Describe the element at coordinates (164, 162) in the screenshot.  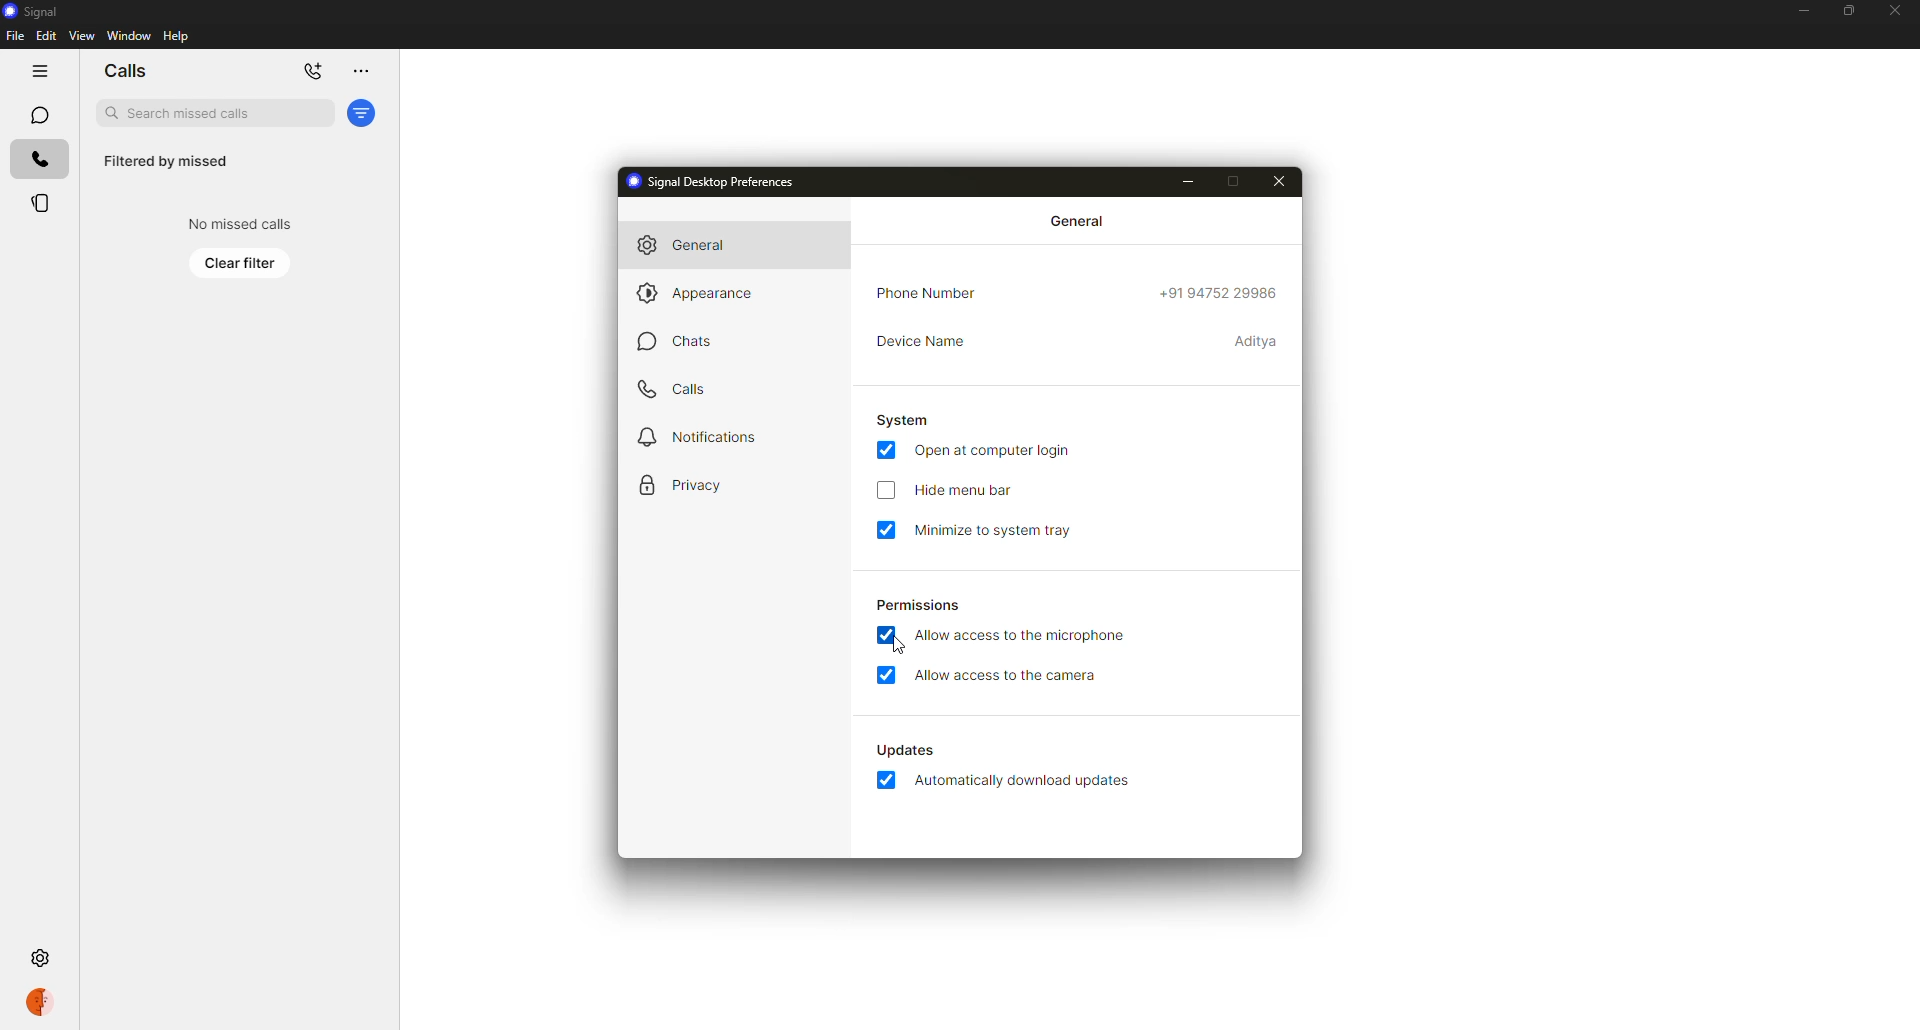
I see `filter by missed` at that location.